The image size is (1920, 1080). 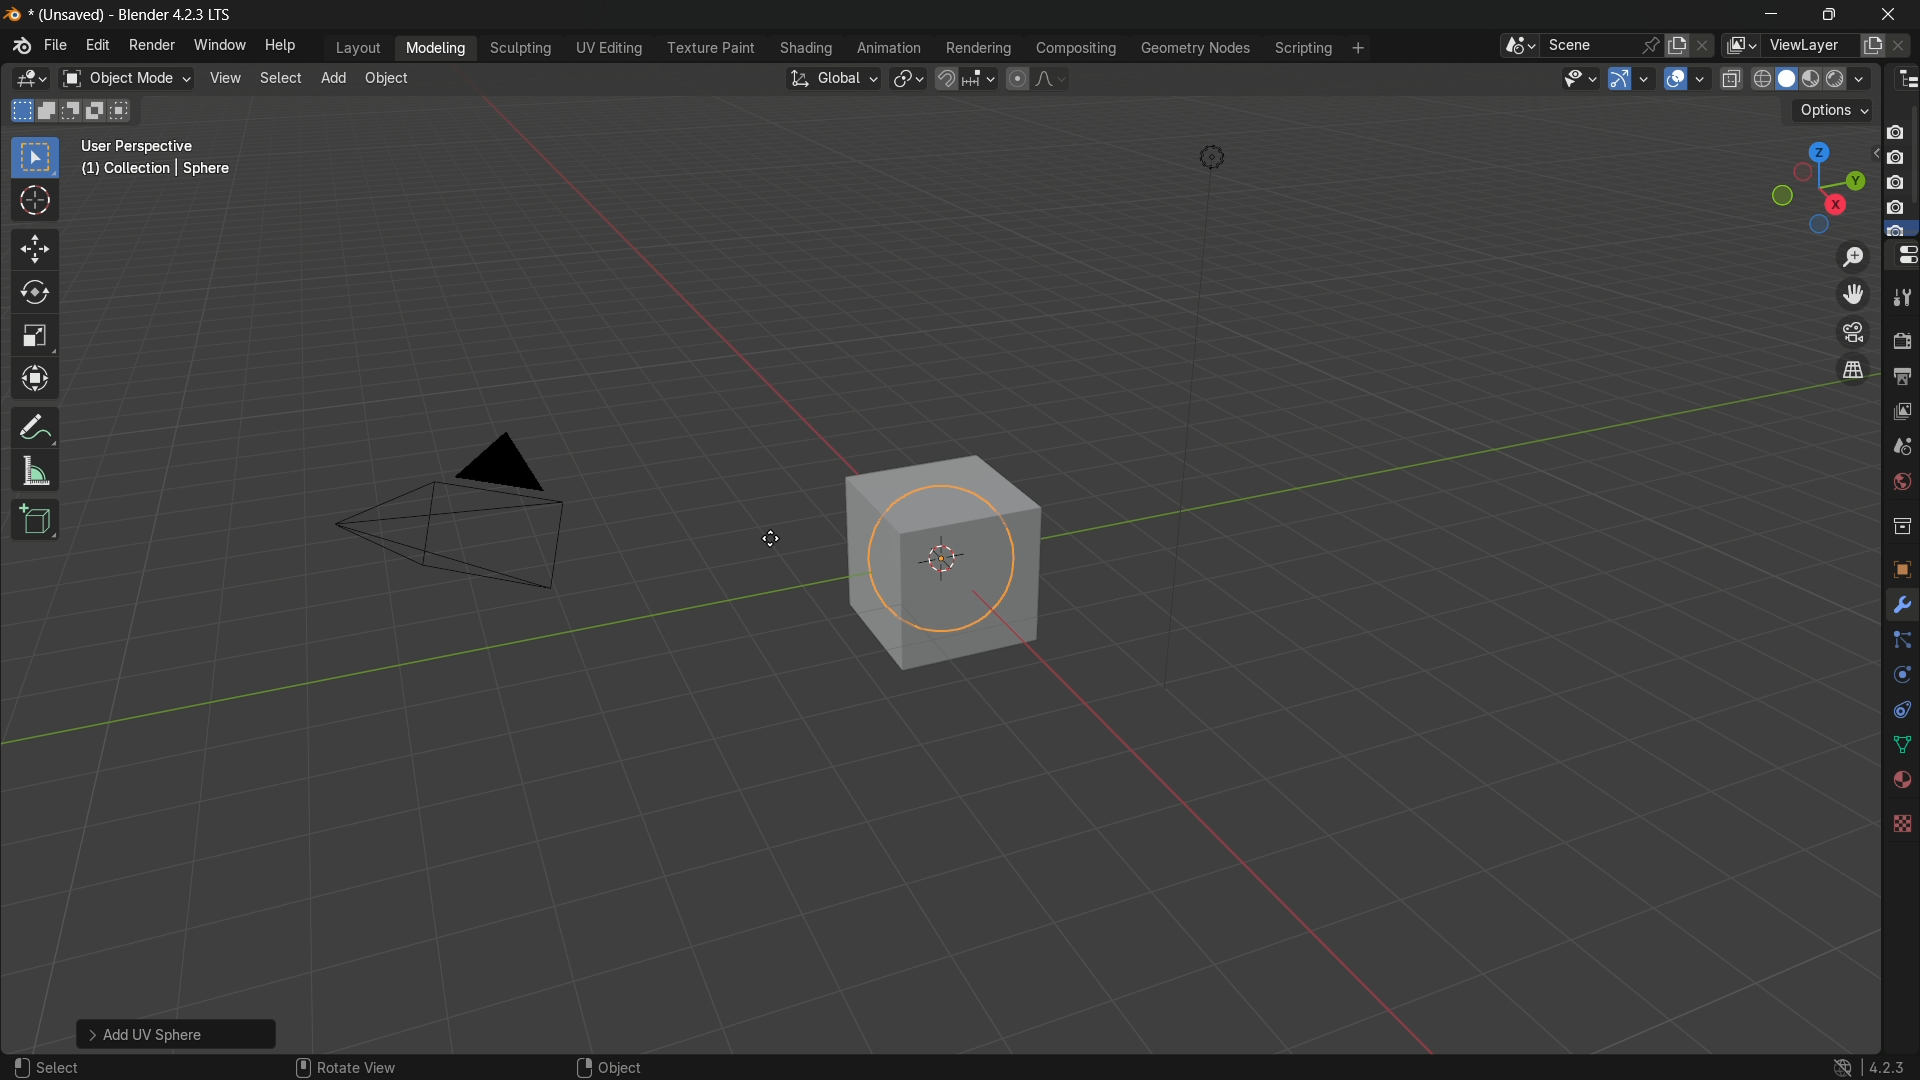 What do you see at coordinates (1901, 445) in the screenshot?
I see `scenes` at bounding box center [1901, 445].